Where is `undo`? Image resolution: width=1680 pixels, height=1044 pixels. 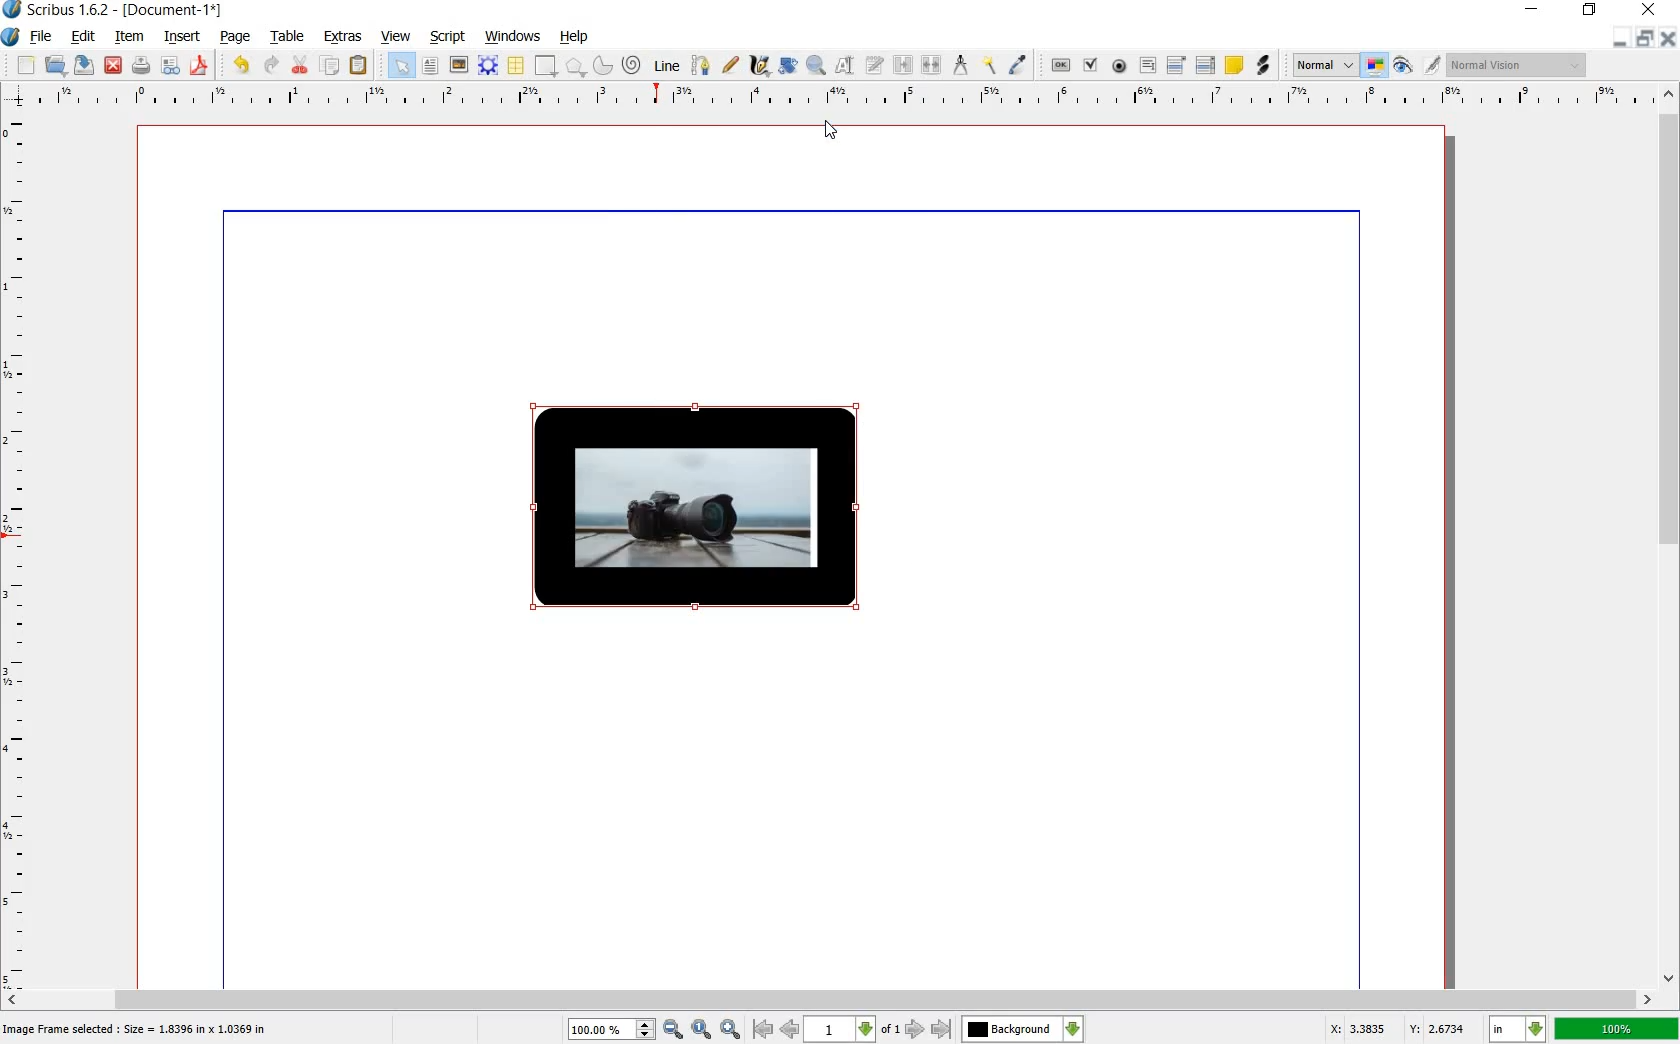 undo is located at coordinates (242, 64).